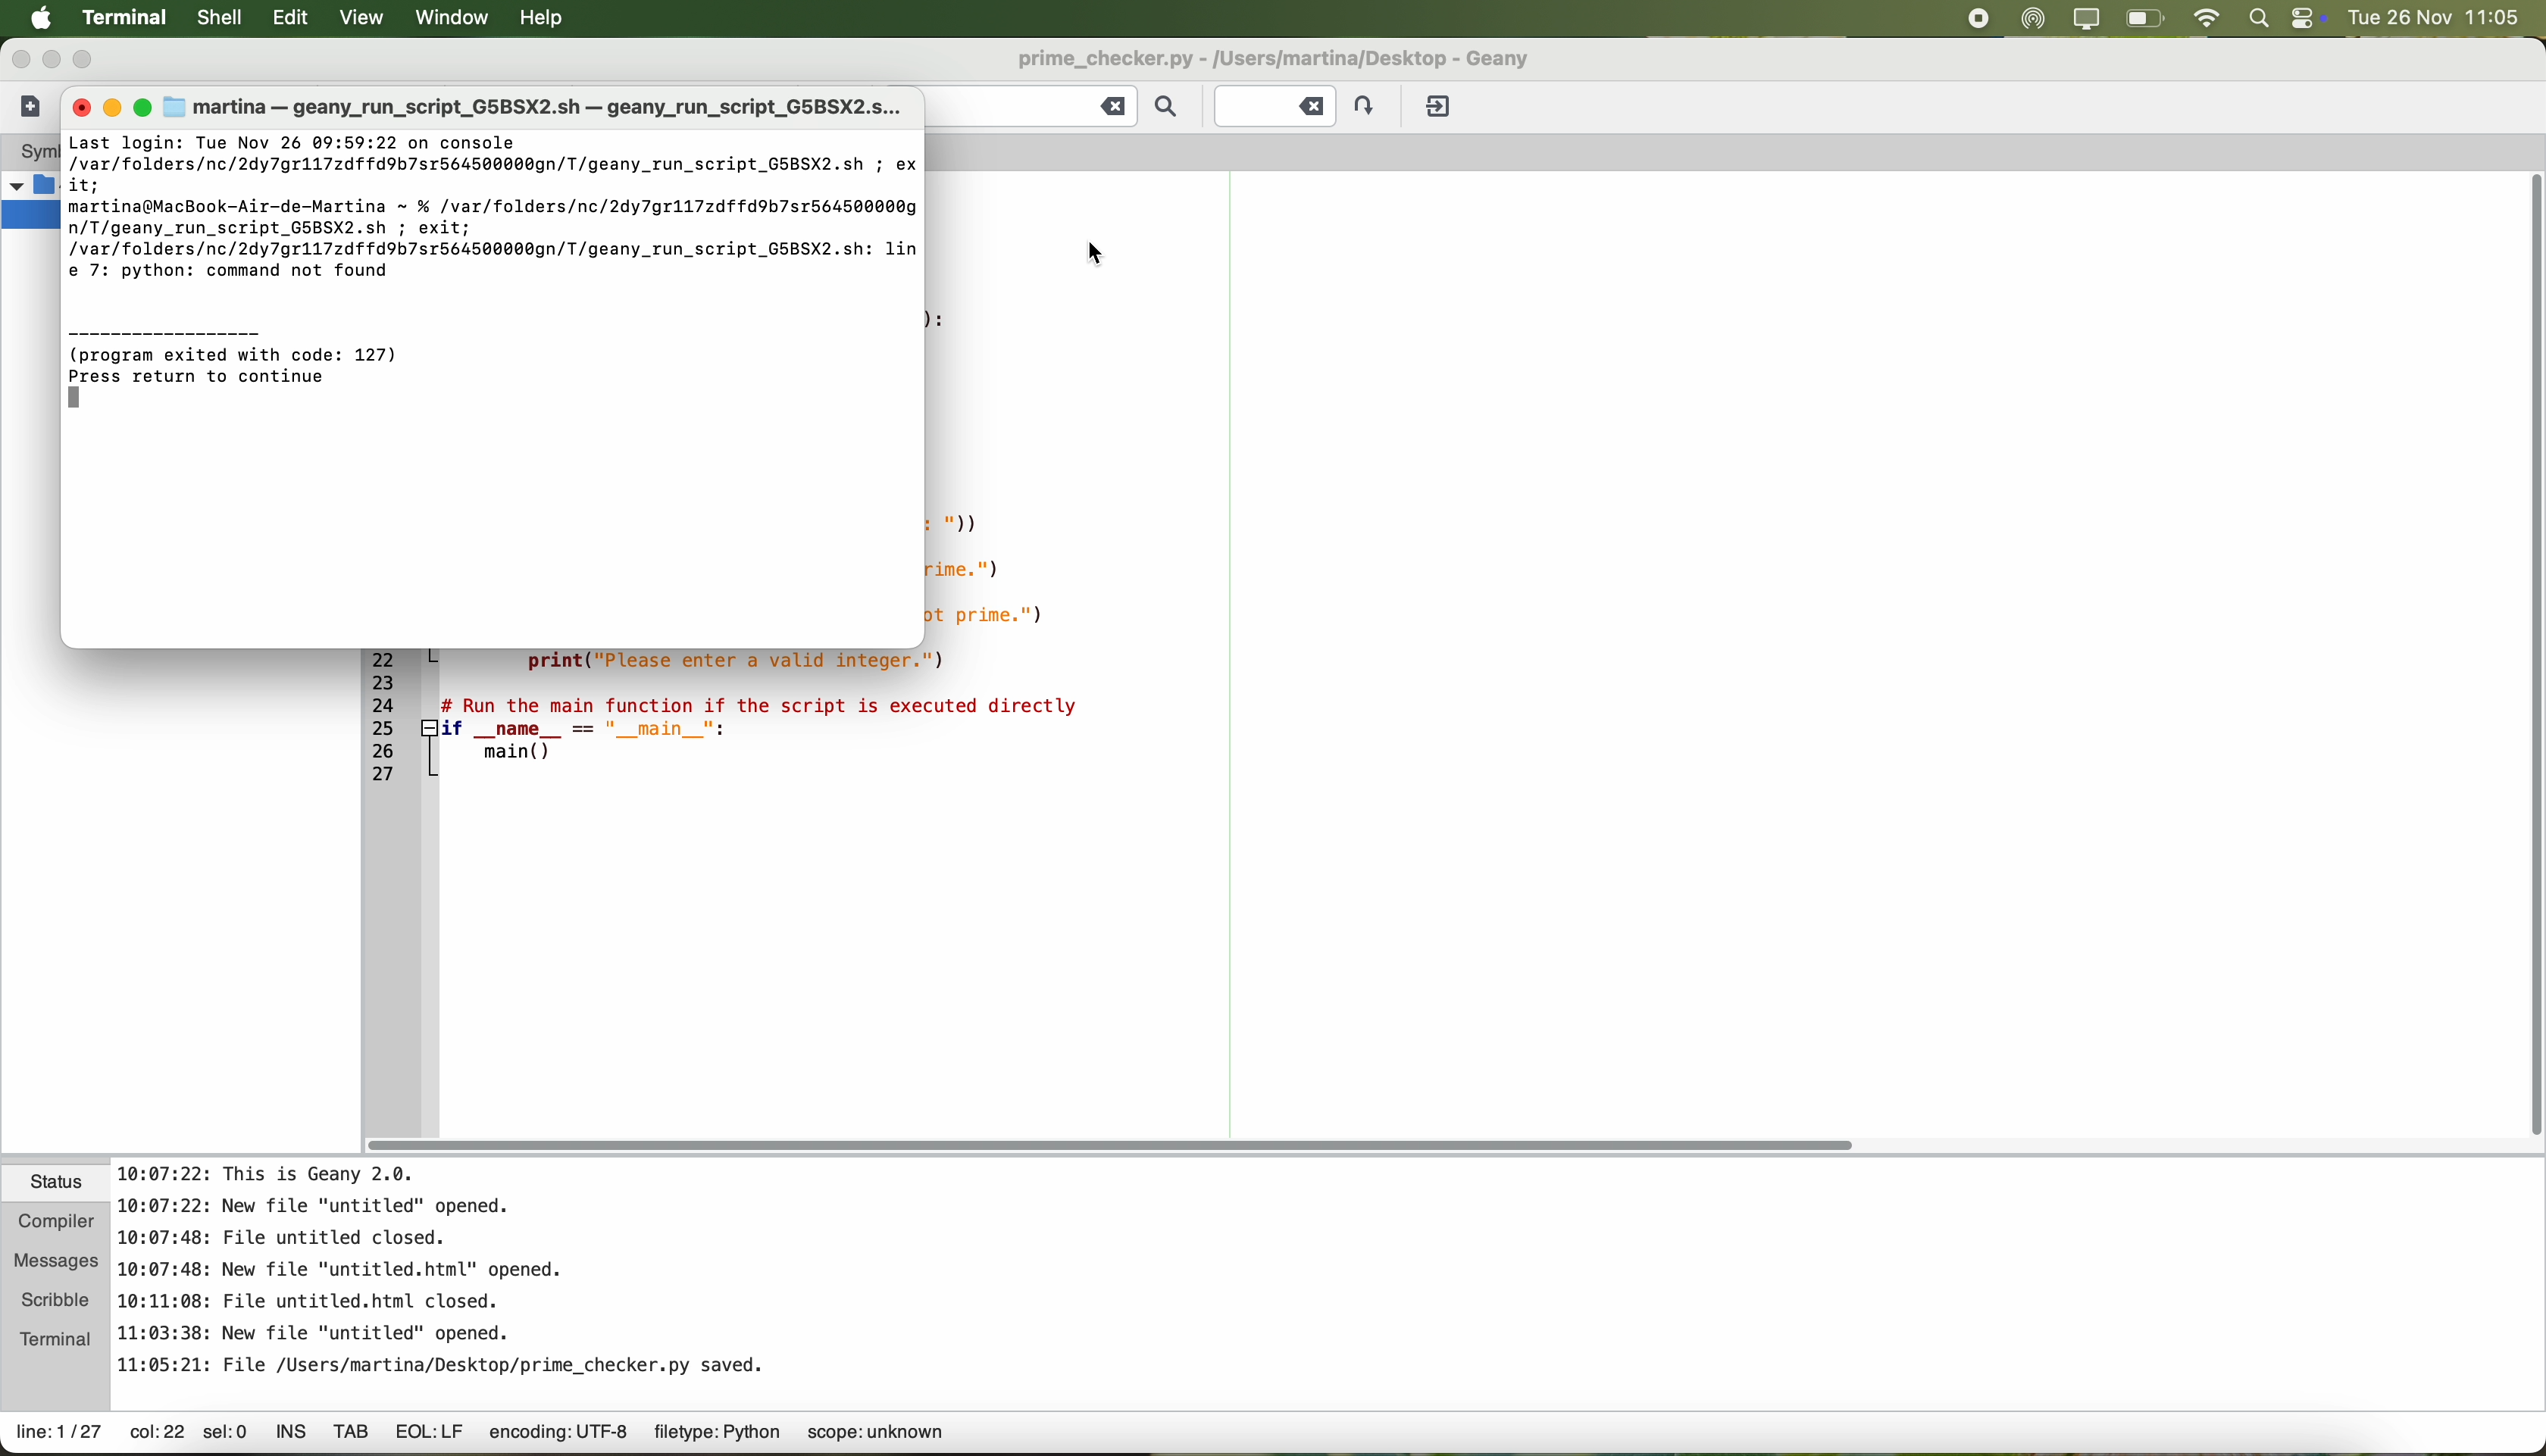  I want to click on cursor, so click(1091, 254).